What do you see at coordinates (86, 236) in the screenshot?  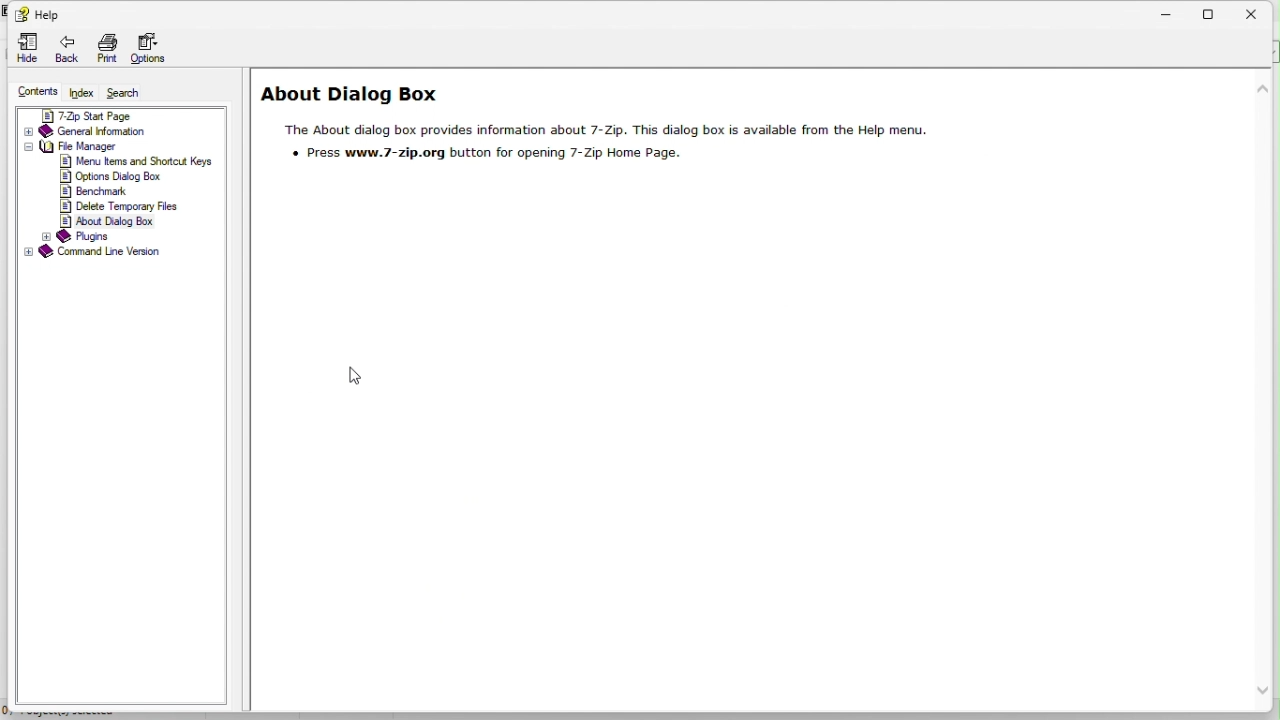 I see `plugins` at bounding box center [86, 236].